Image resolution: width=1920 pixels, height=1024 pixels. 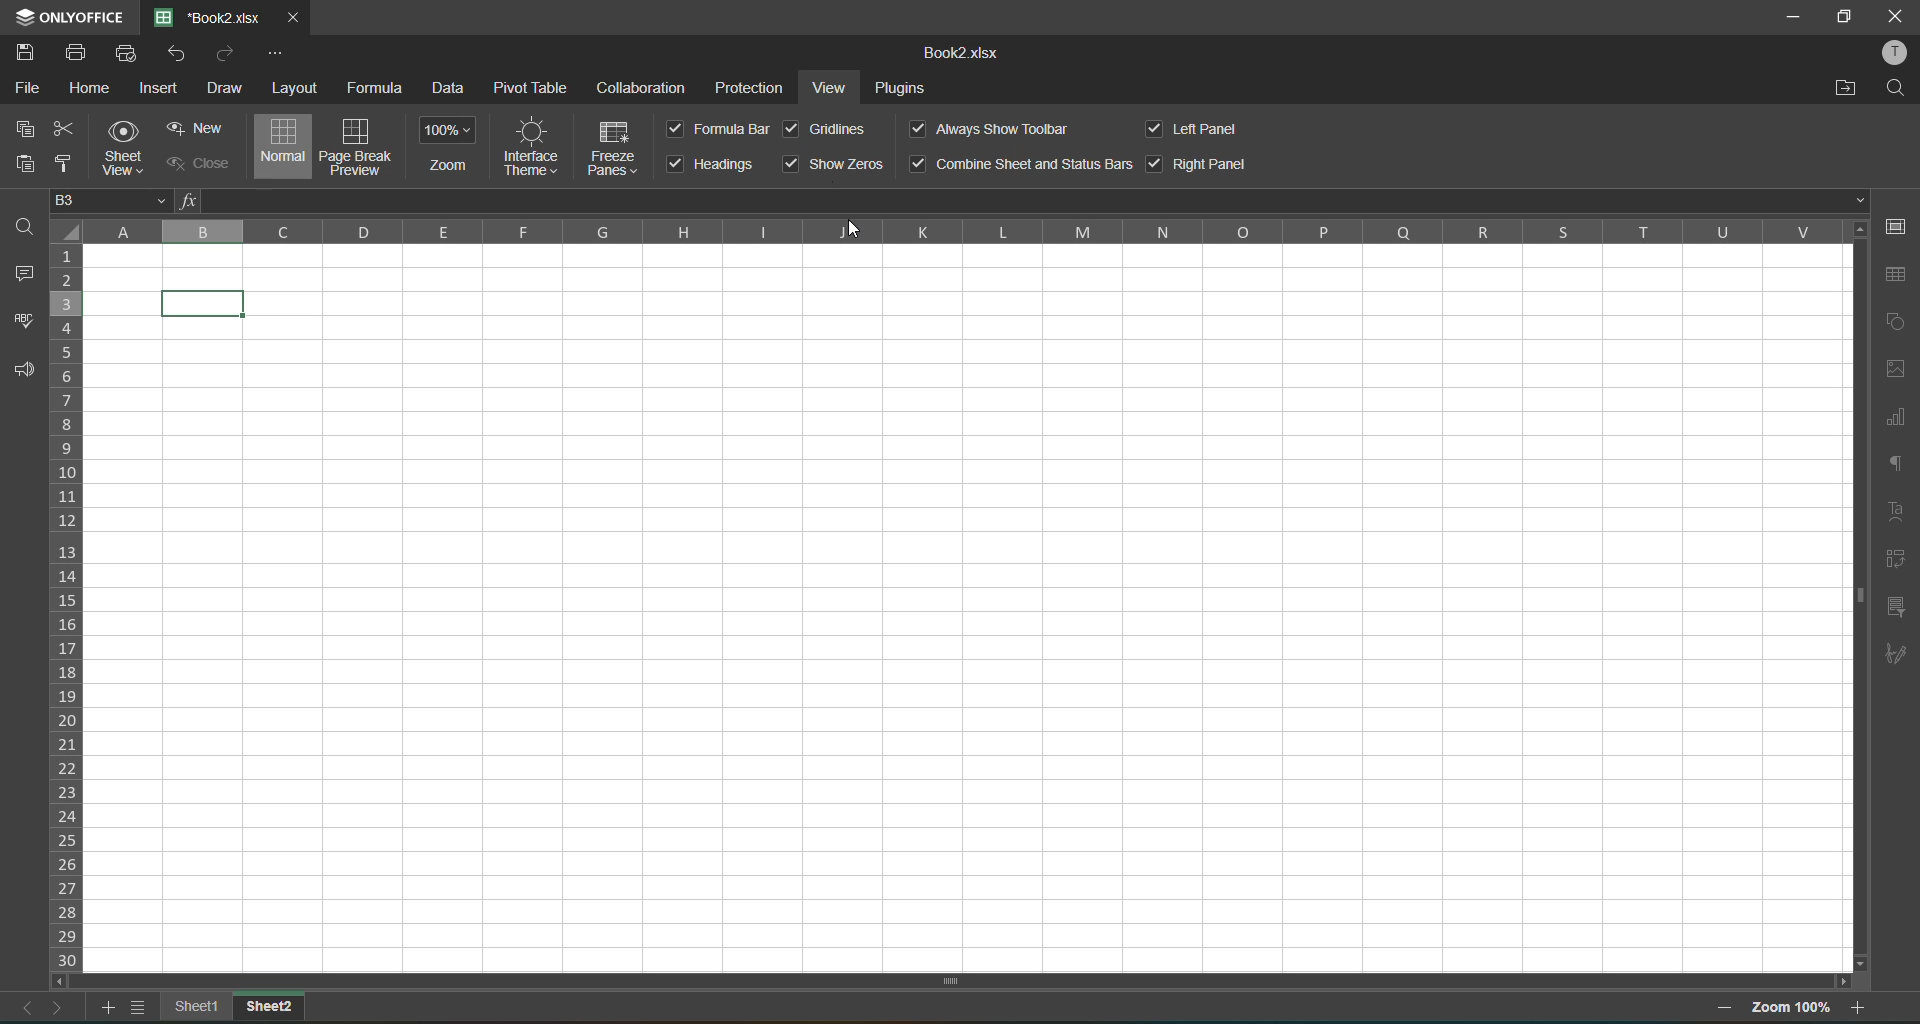 What do you see at coordinates (222, 88) in the screenshot?
I see `draw` at bounding box center [222, 88].